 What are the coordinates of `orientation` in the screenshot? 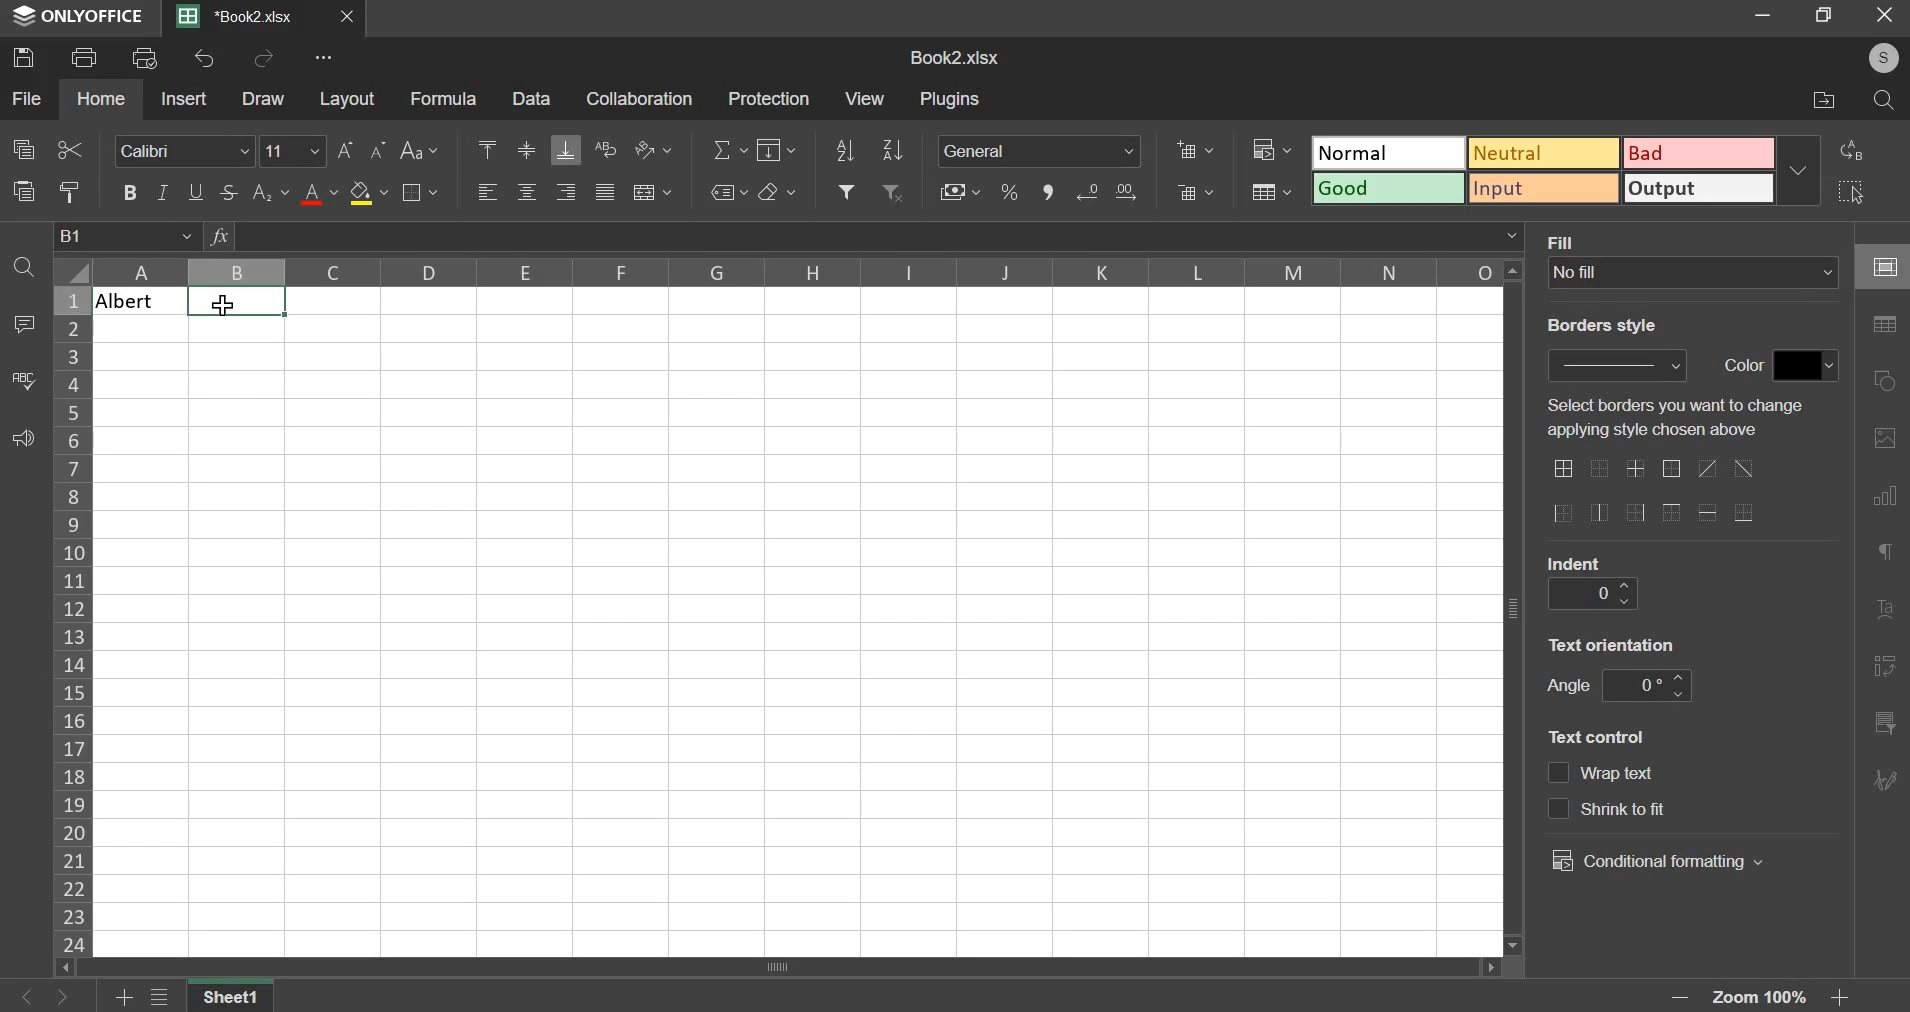 It's located at (651, 148).